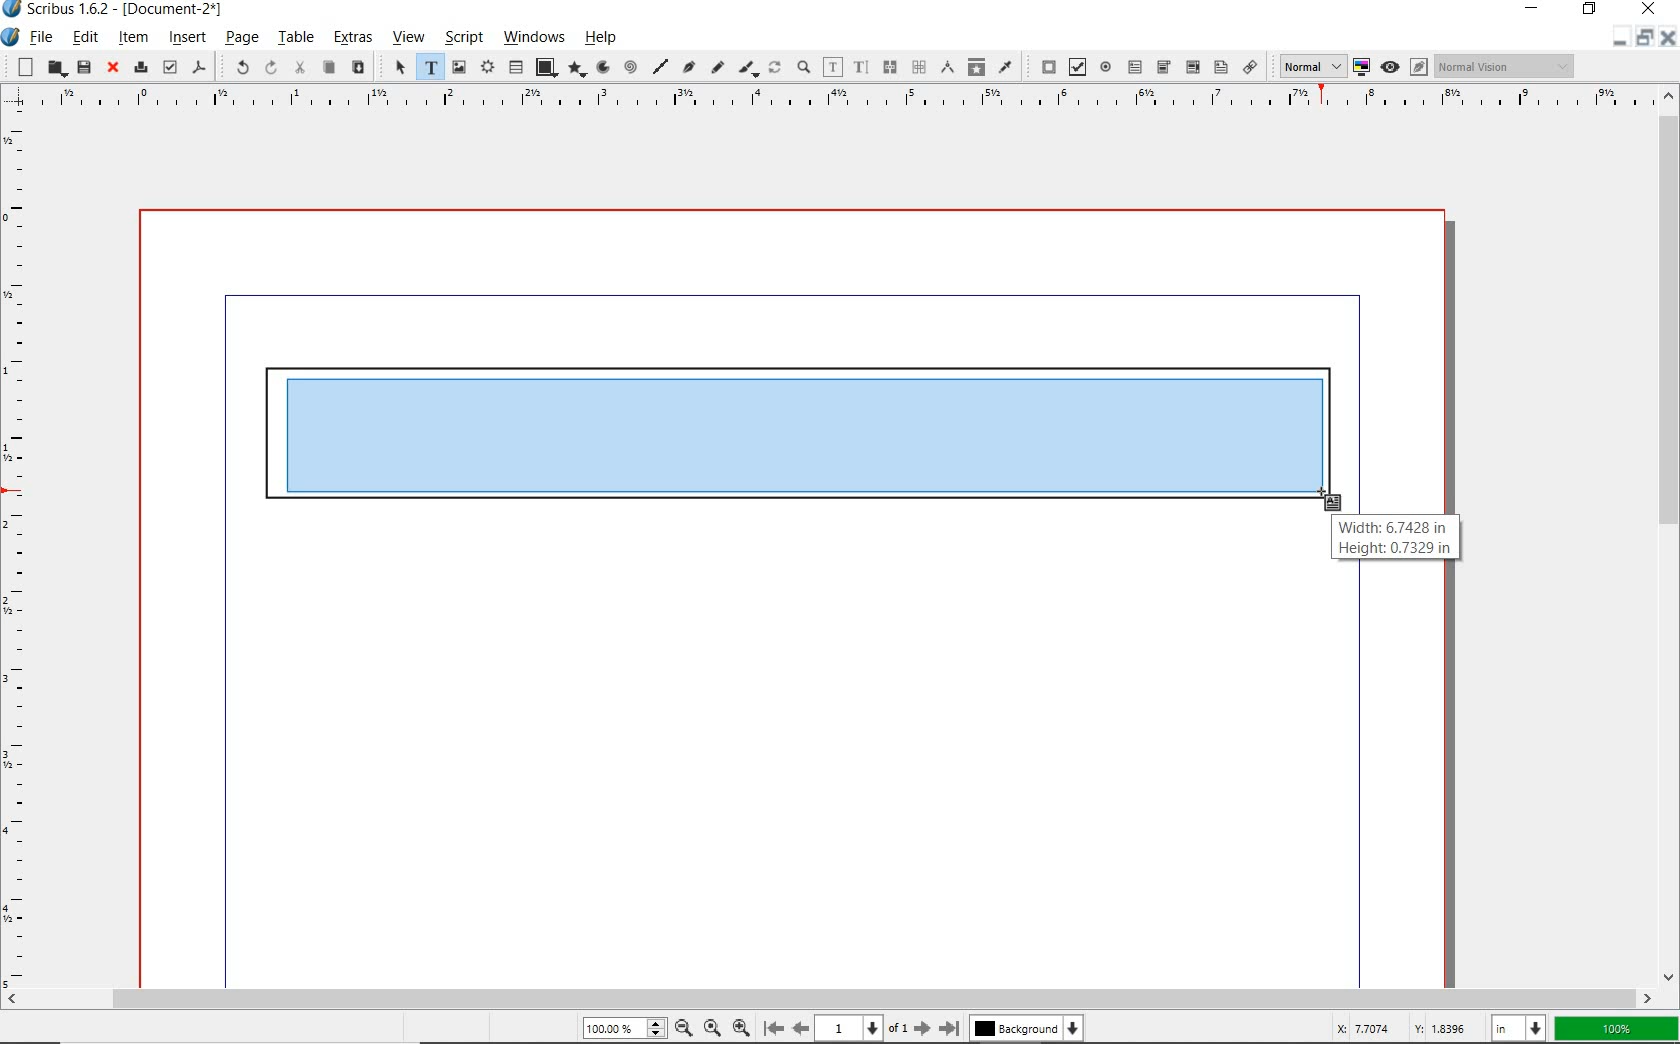 This screenshot has height=1044, width=1680. I want to click on select item, so click(399, 66).